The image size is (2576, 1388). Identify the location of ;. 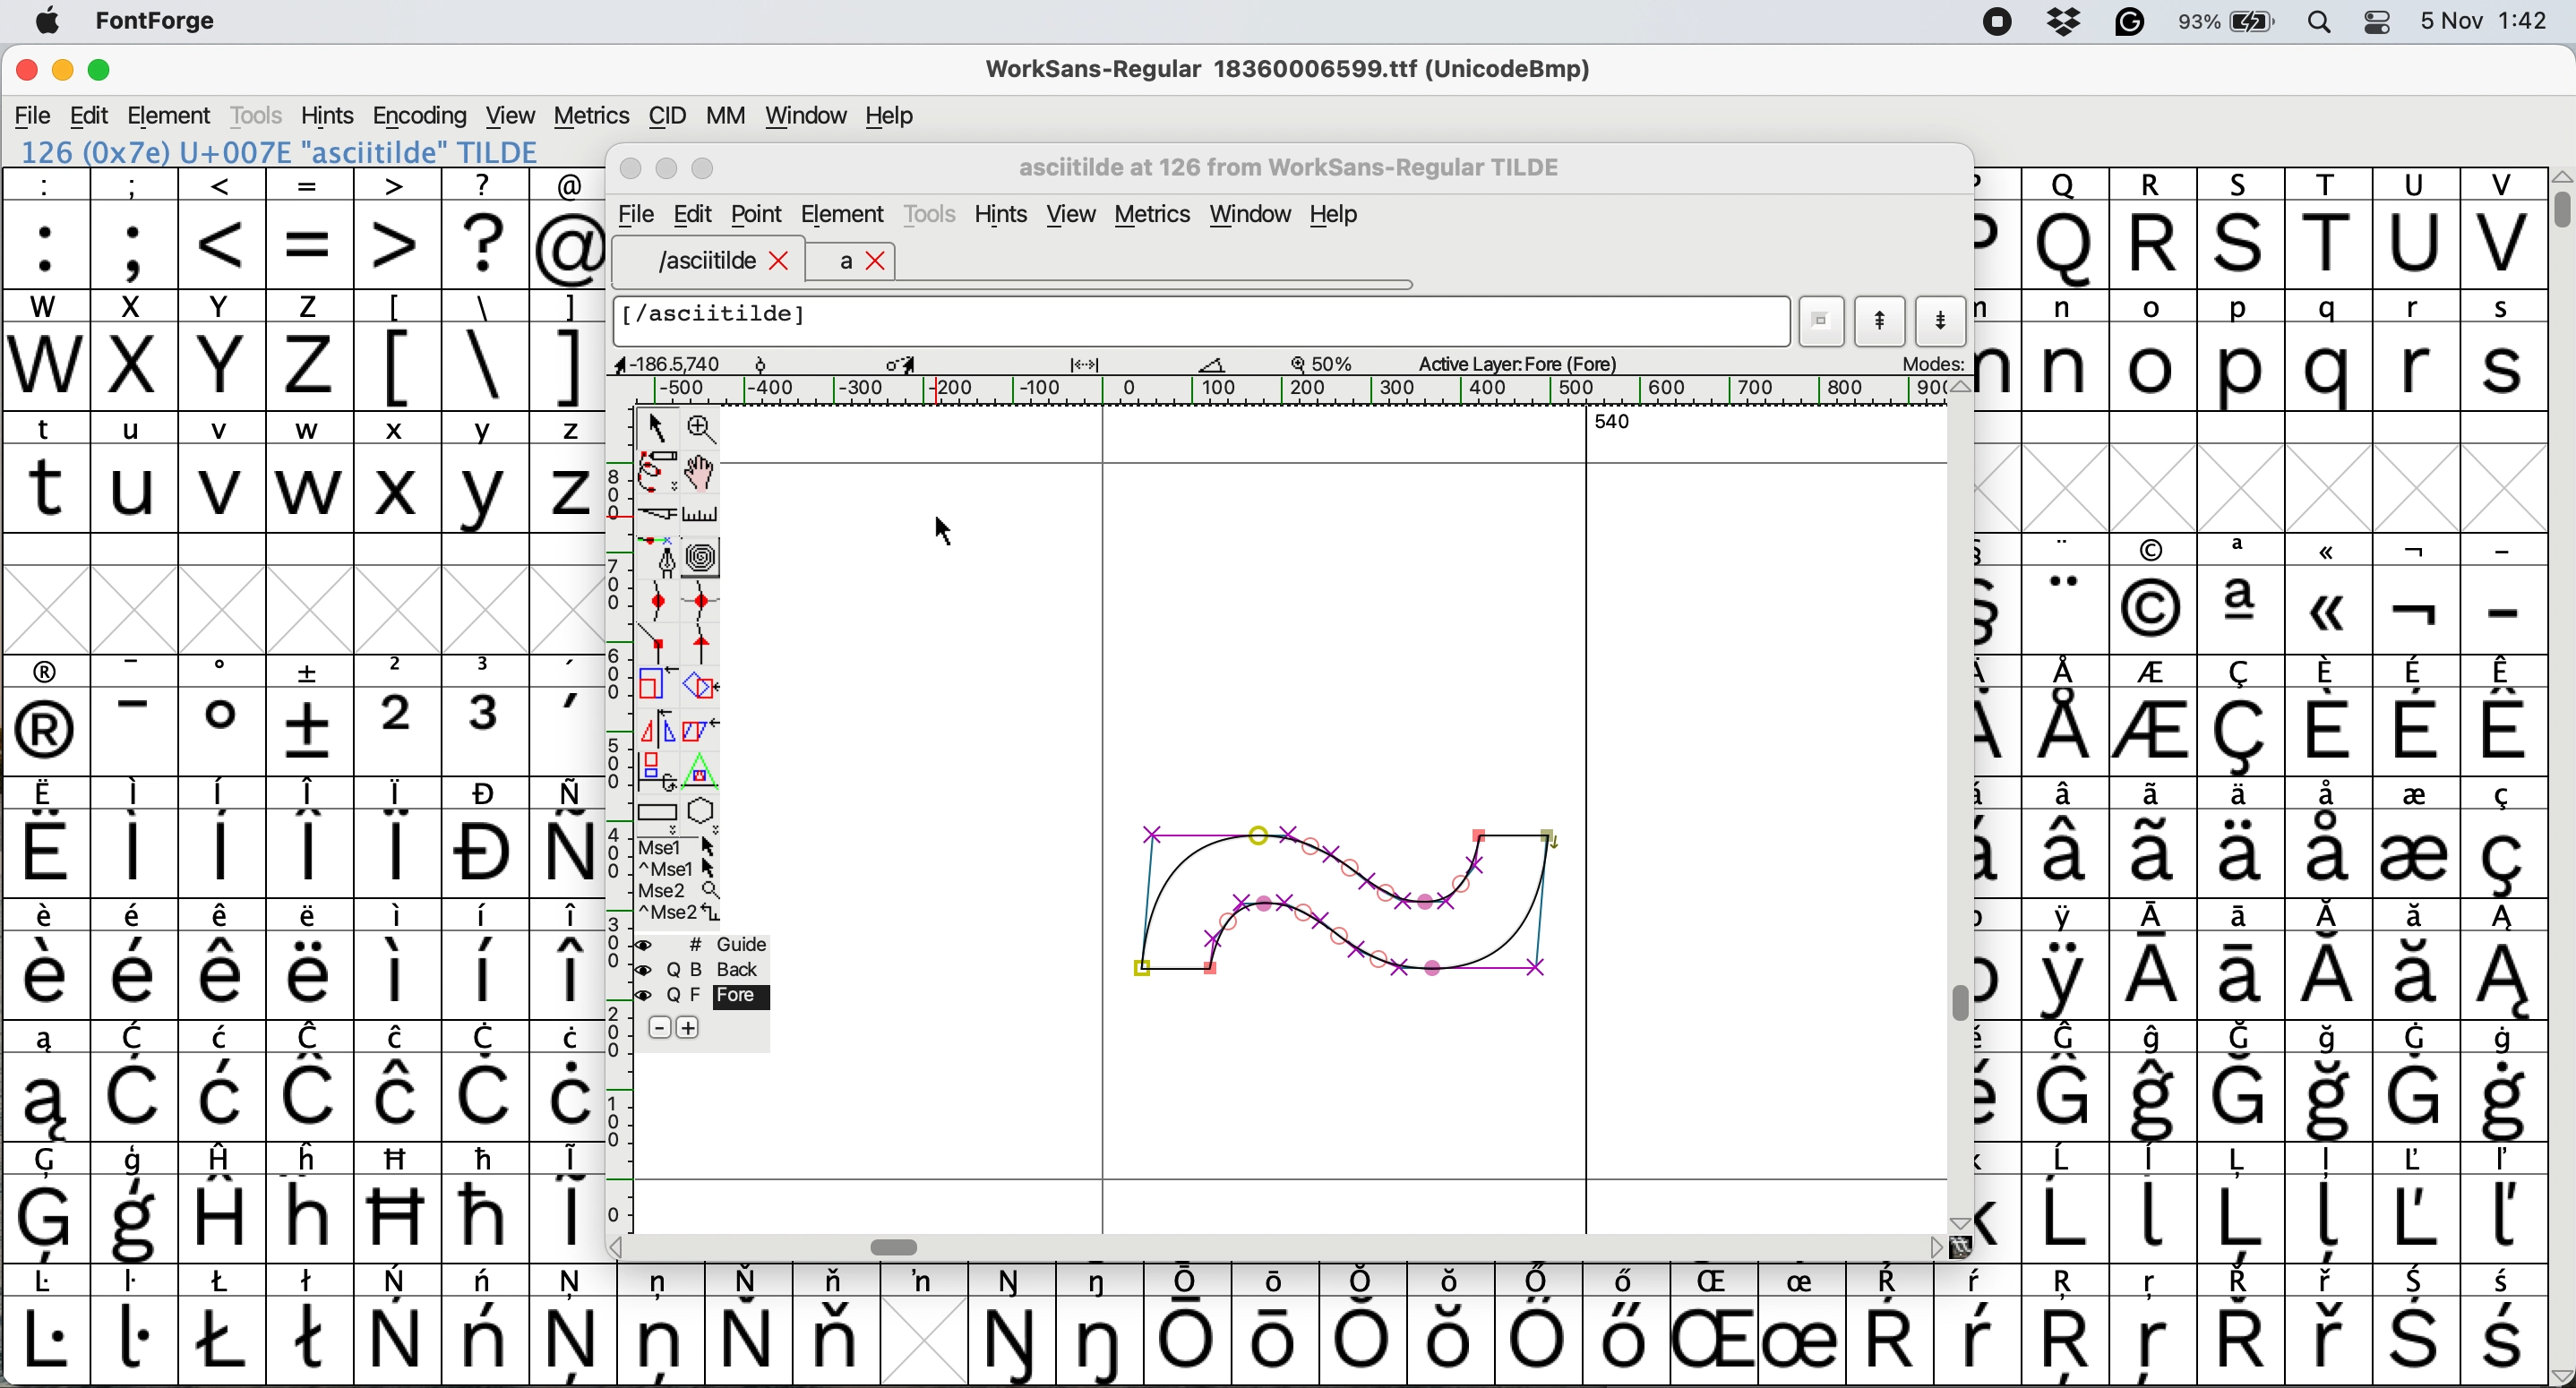
(135, 226).